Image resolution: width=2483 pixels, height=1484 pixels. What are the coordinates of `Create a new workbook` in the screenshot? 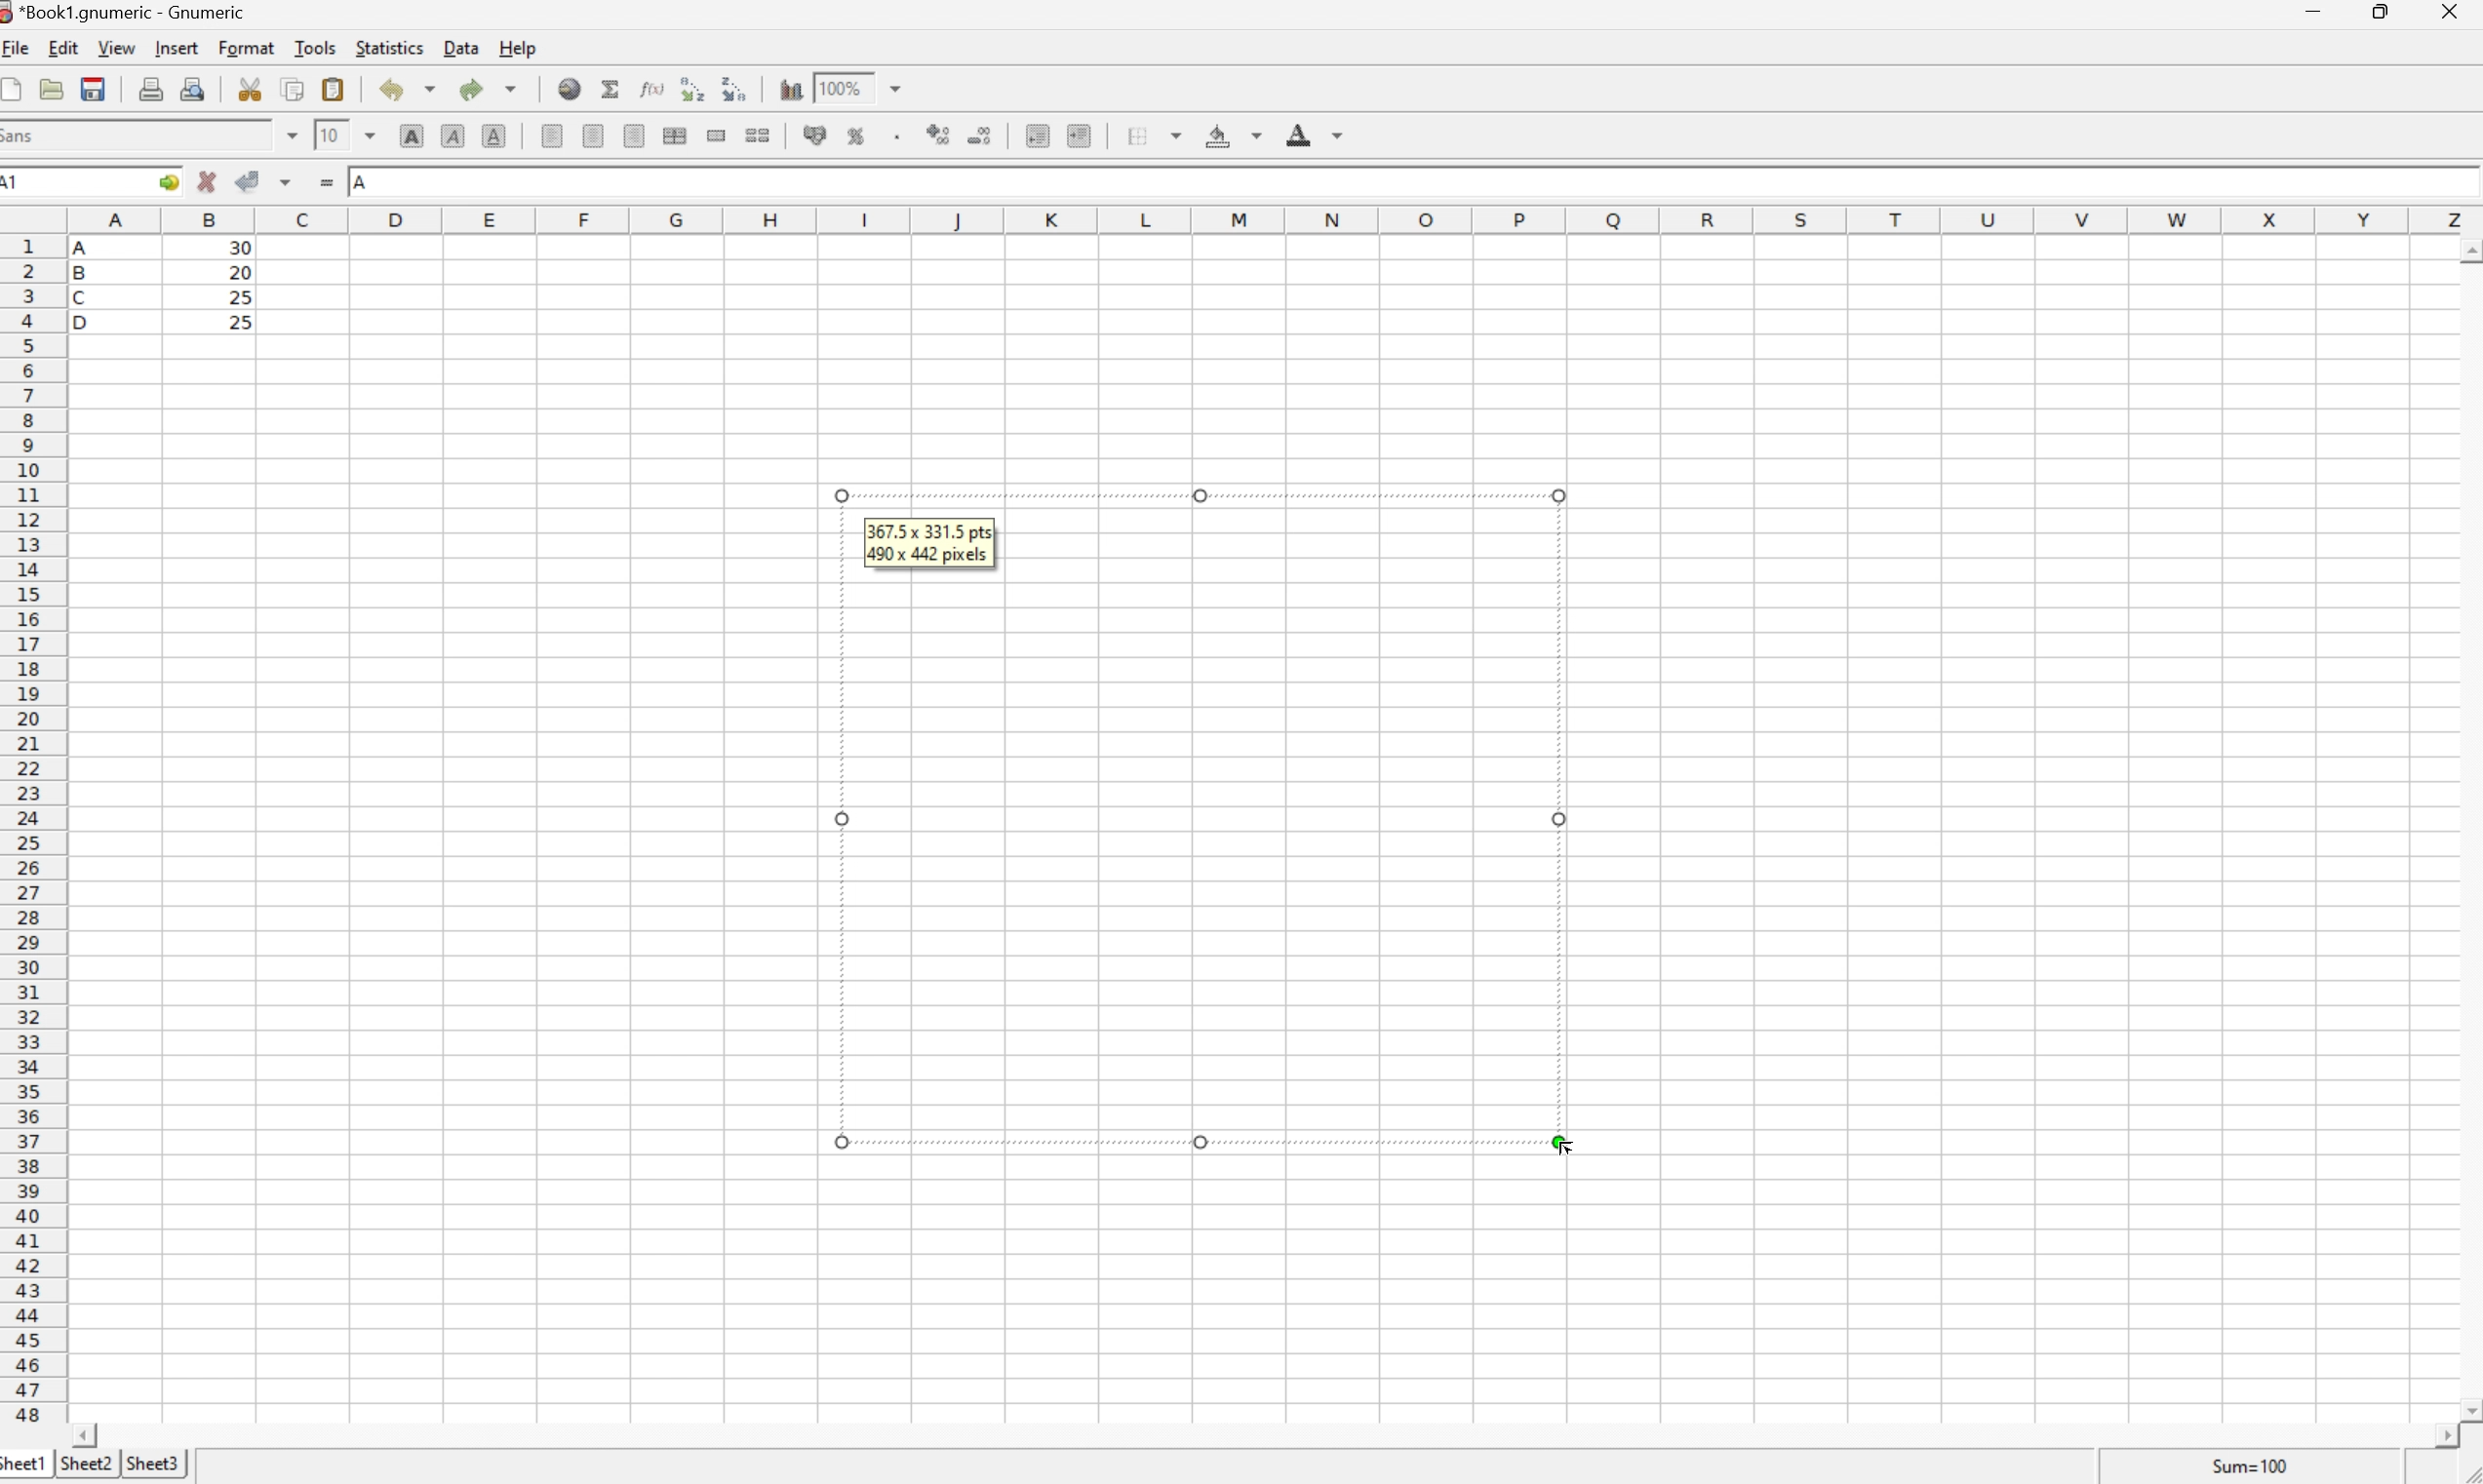 It's located at (16, 88).